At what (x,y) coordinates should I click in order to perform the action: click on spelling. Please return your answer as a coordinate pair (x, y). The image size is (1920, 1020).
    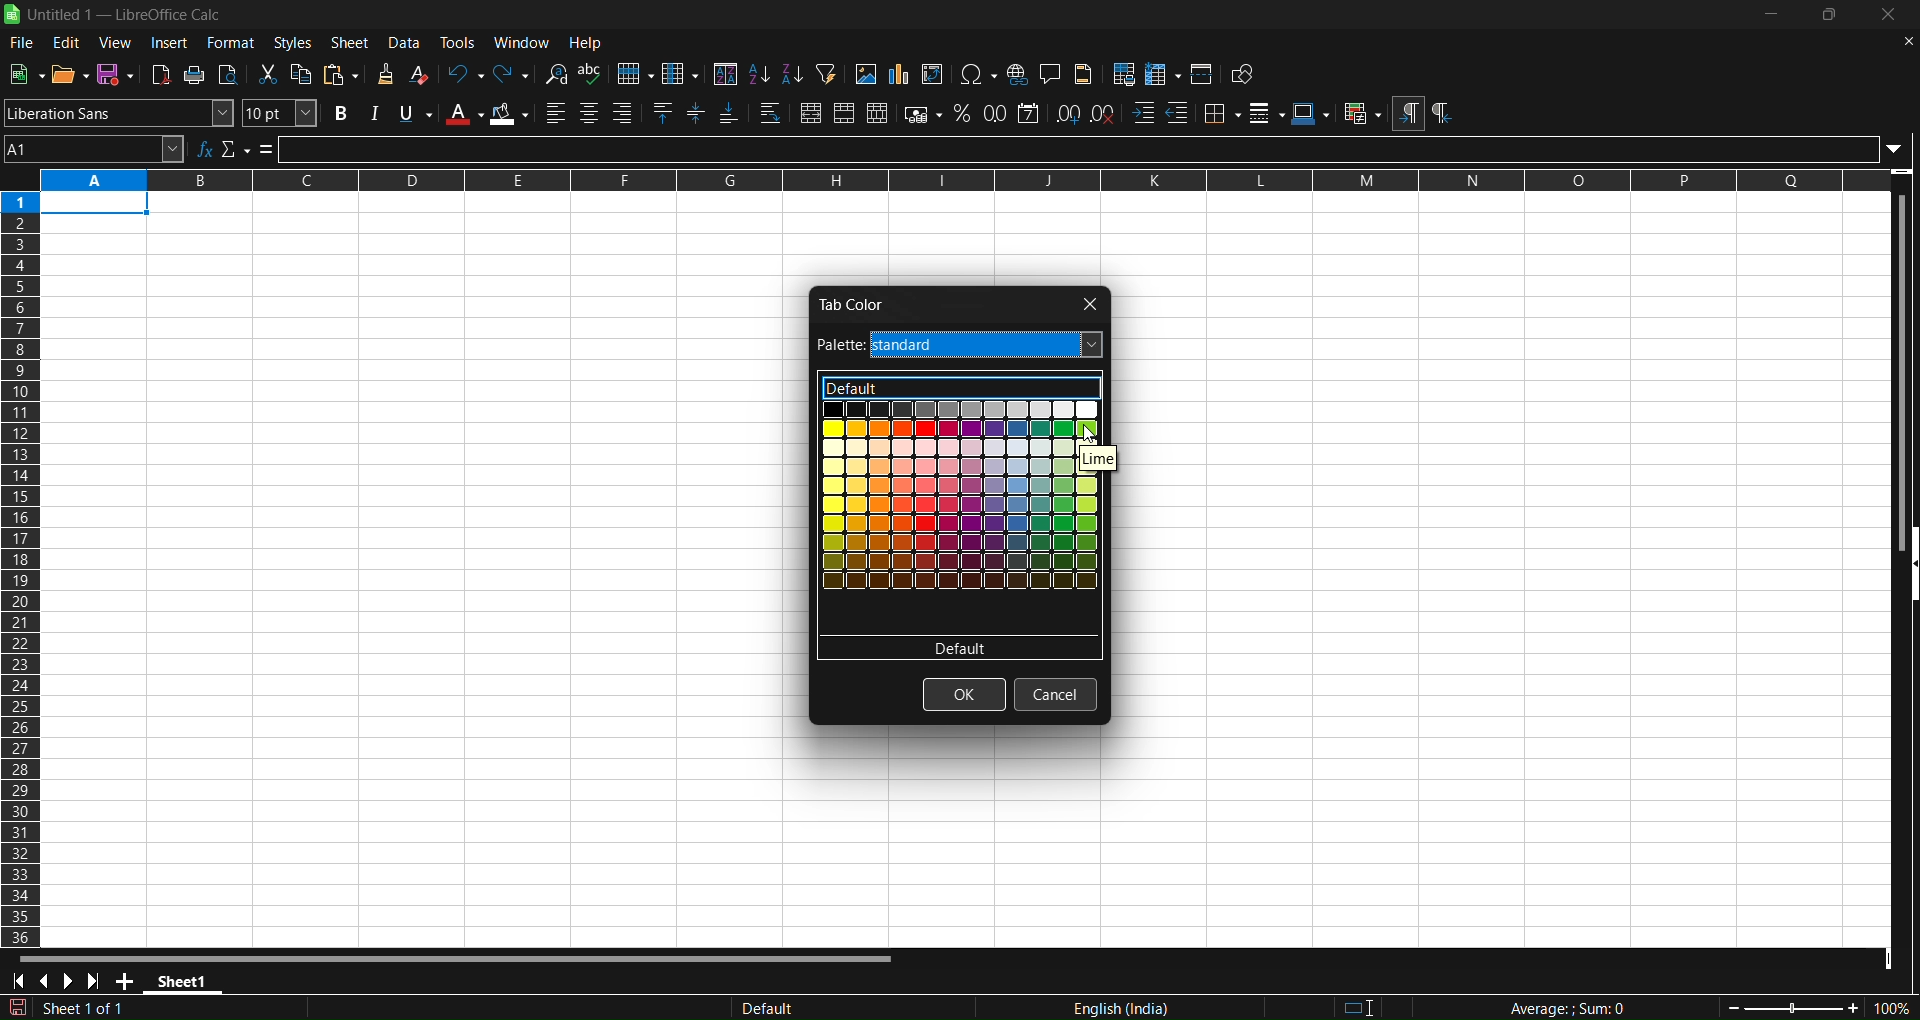
    Looking at the image, I should click on (591, 74).